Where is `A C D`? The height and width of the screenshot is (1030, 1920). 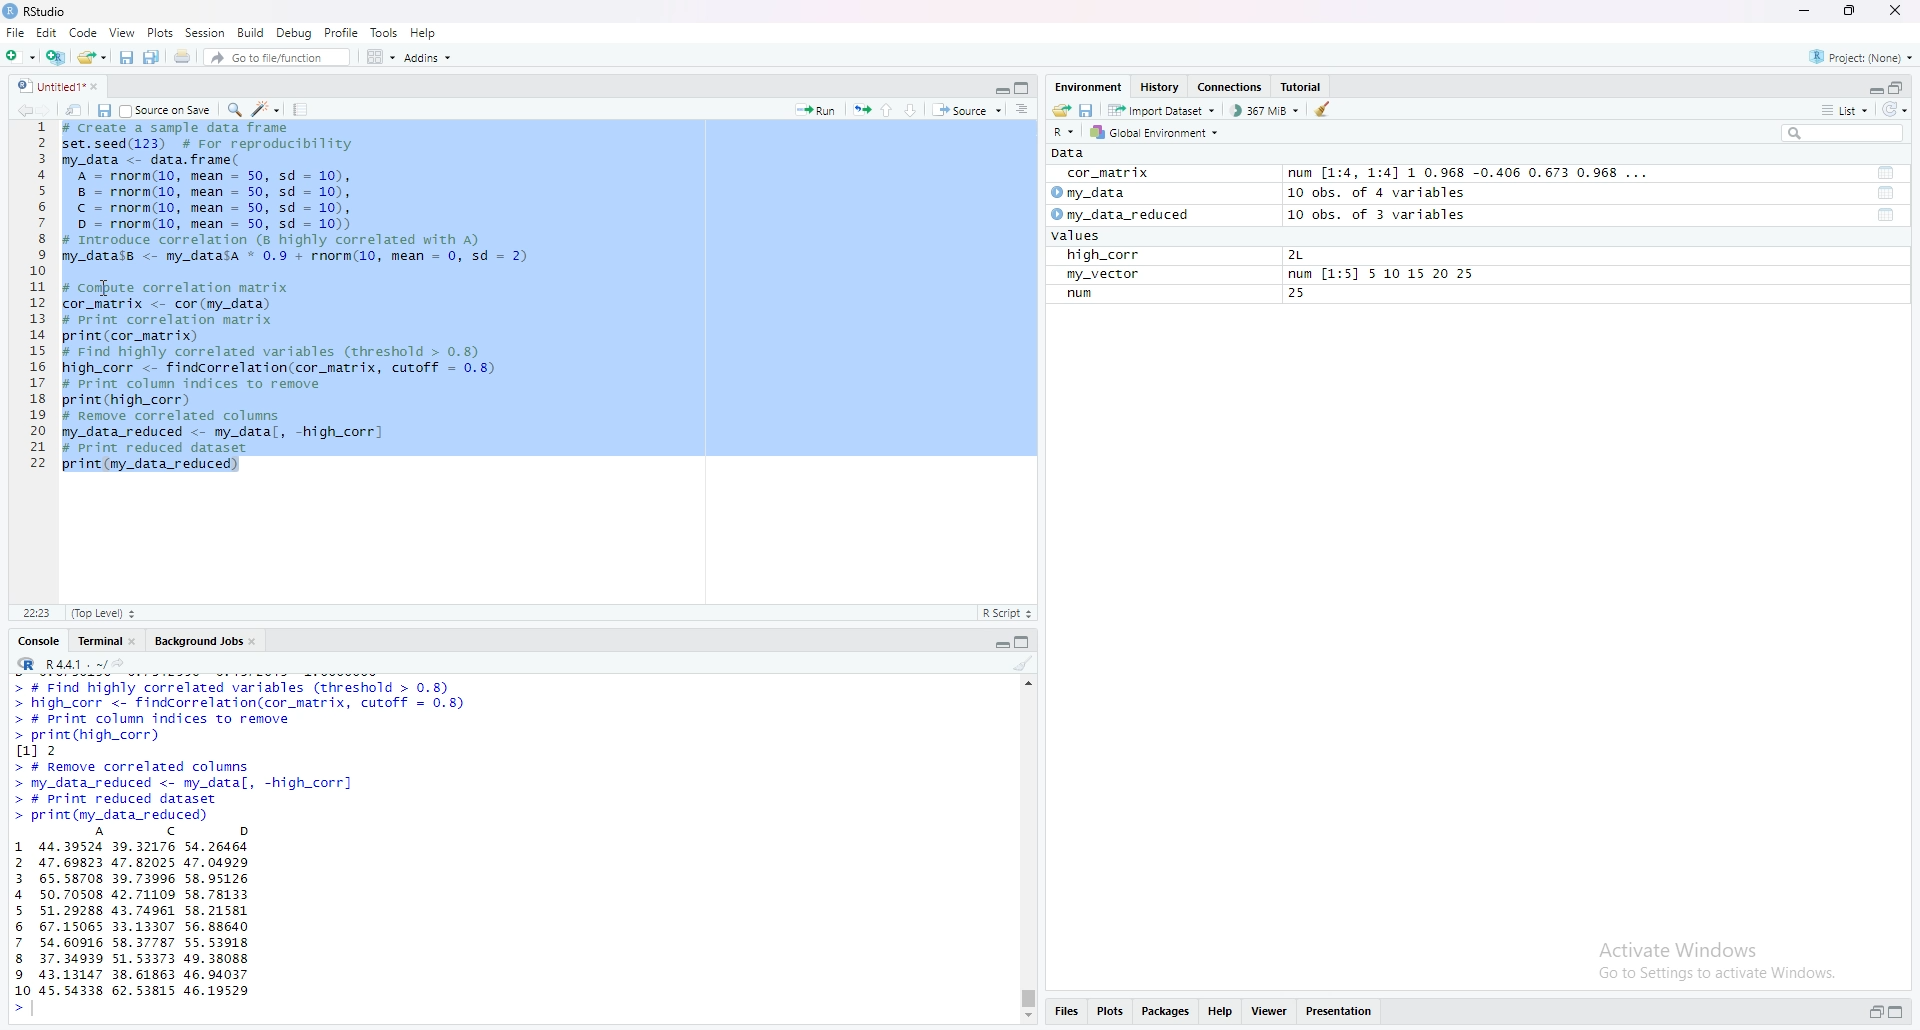
A C D is located at coordinates (176, 831).